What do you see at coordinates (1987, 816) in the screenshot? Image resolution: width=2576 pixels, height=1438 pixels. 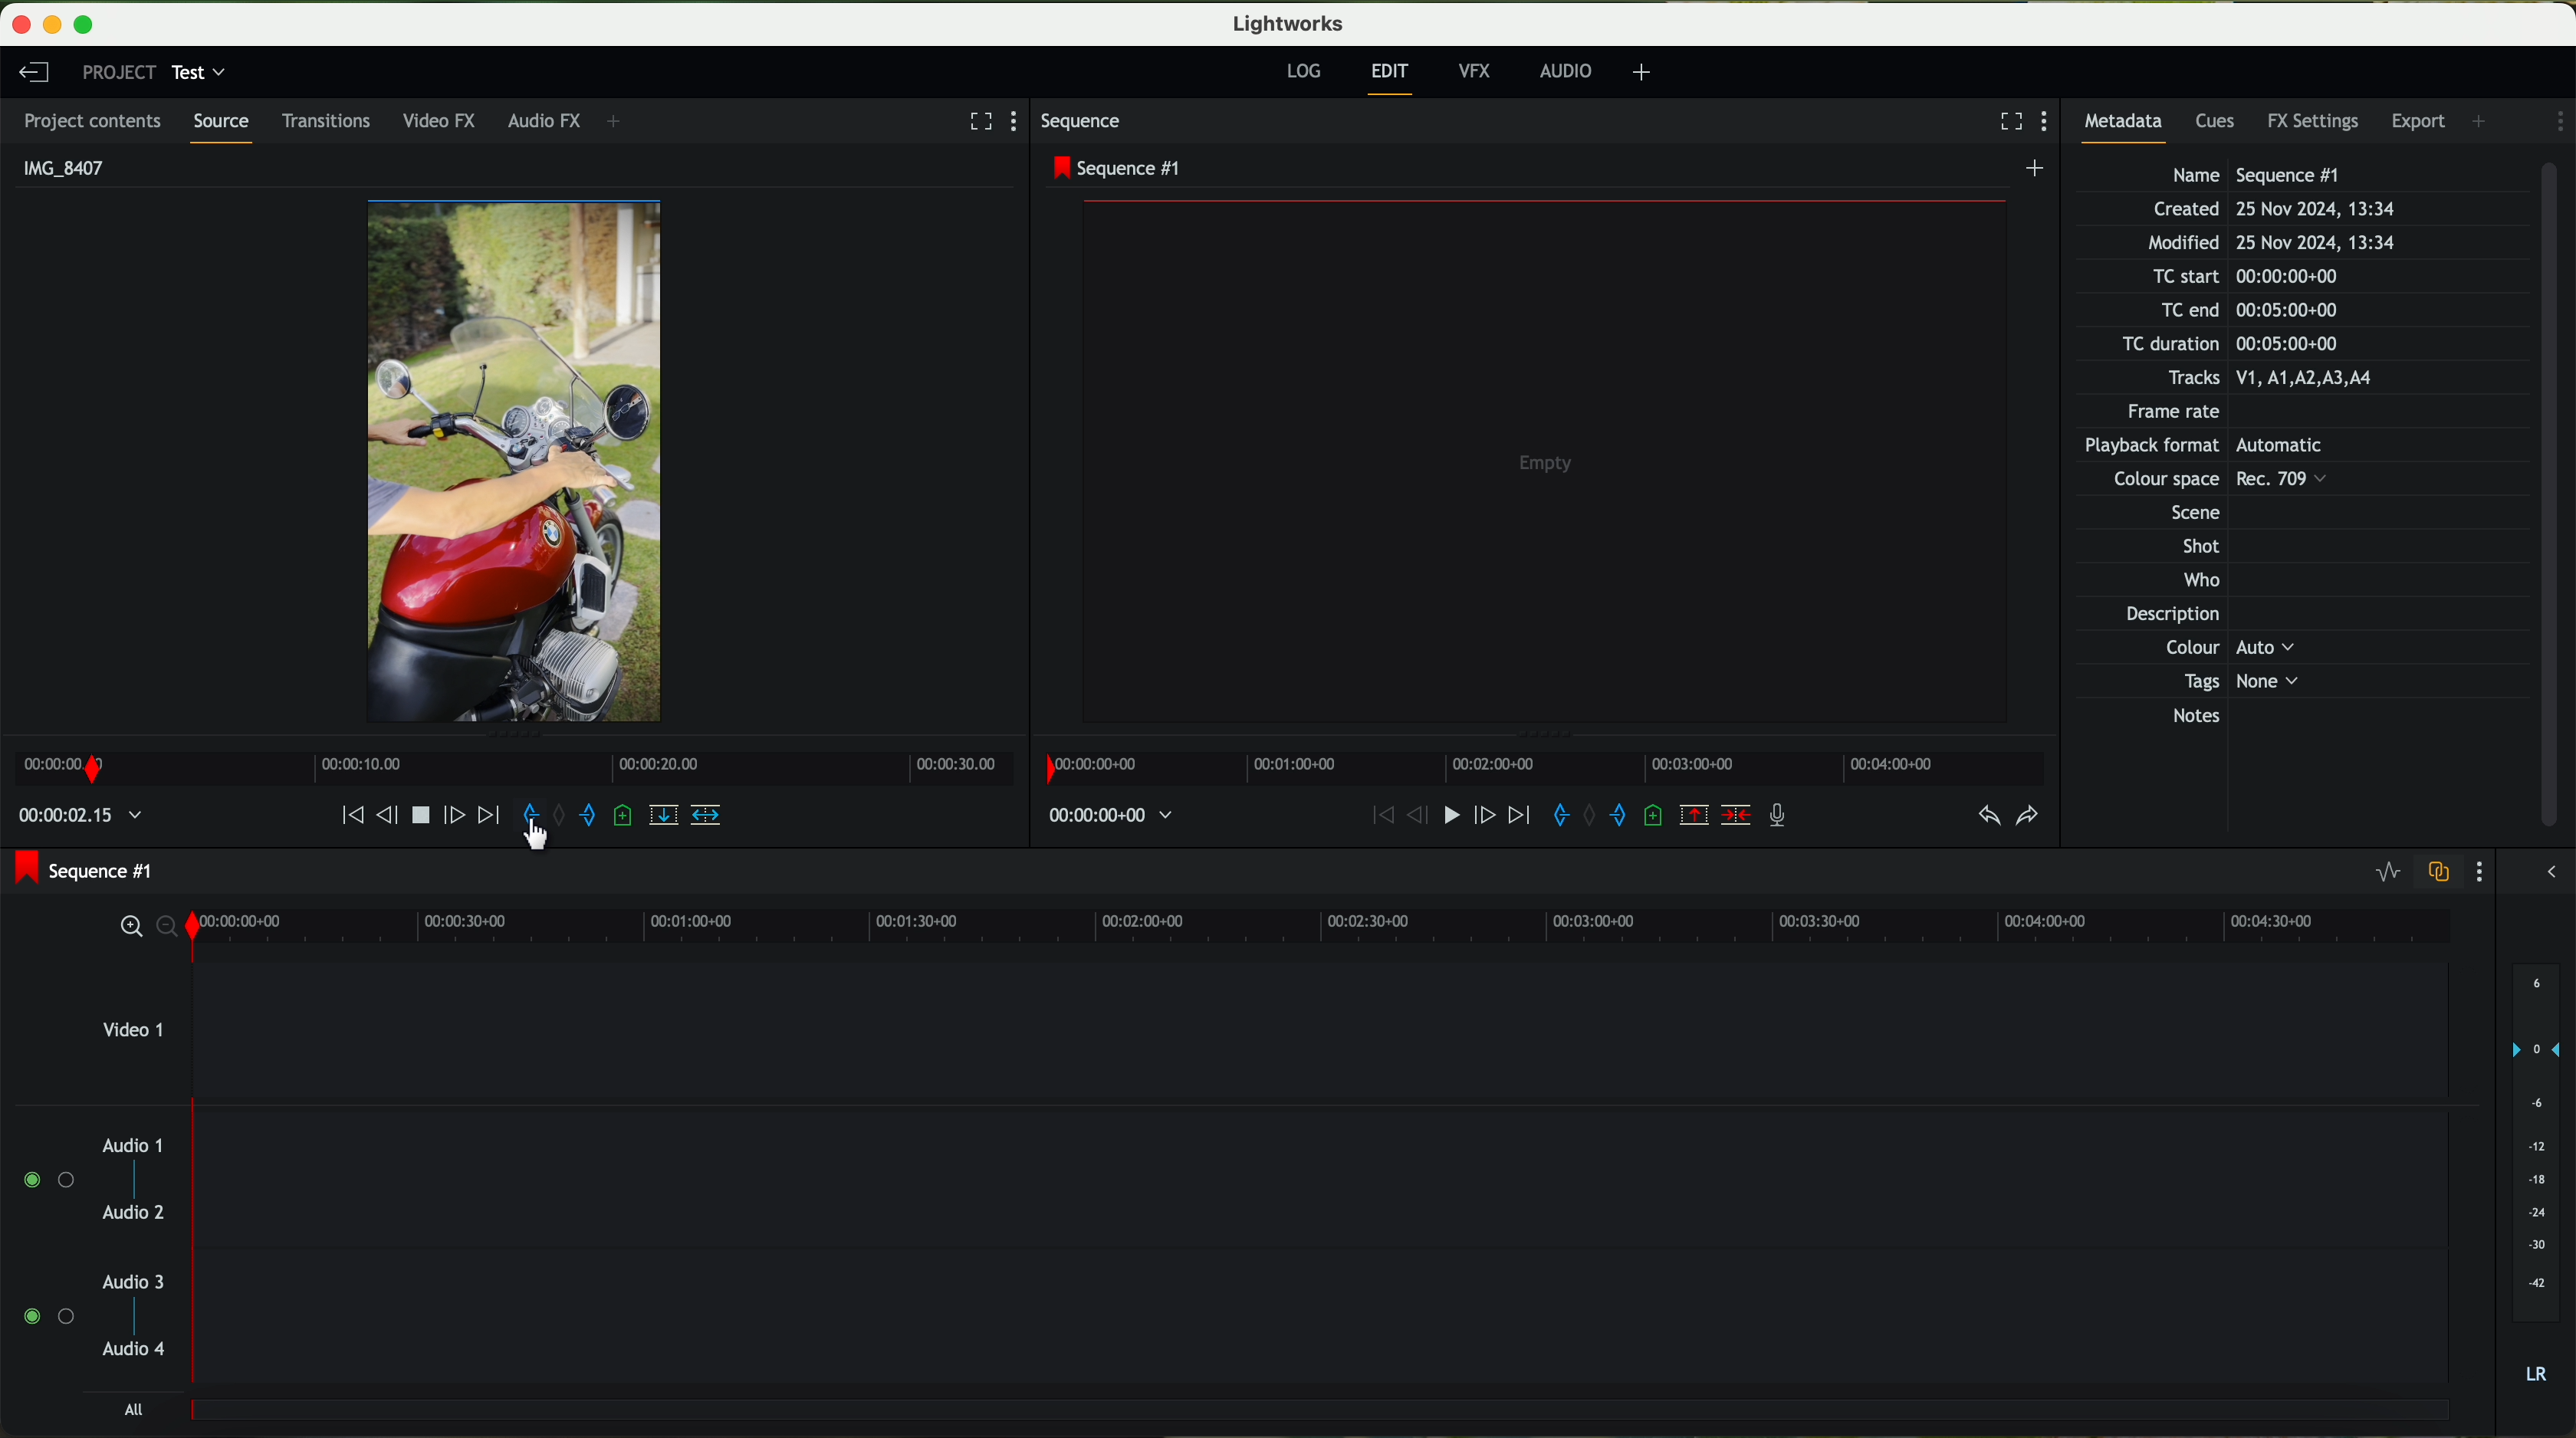 I see `undo` at bounding box center [1987, 816].